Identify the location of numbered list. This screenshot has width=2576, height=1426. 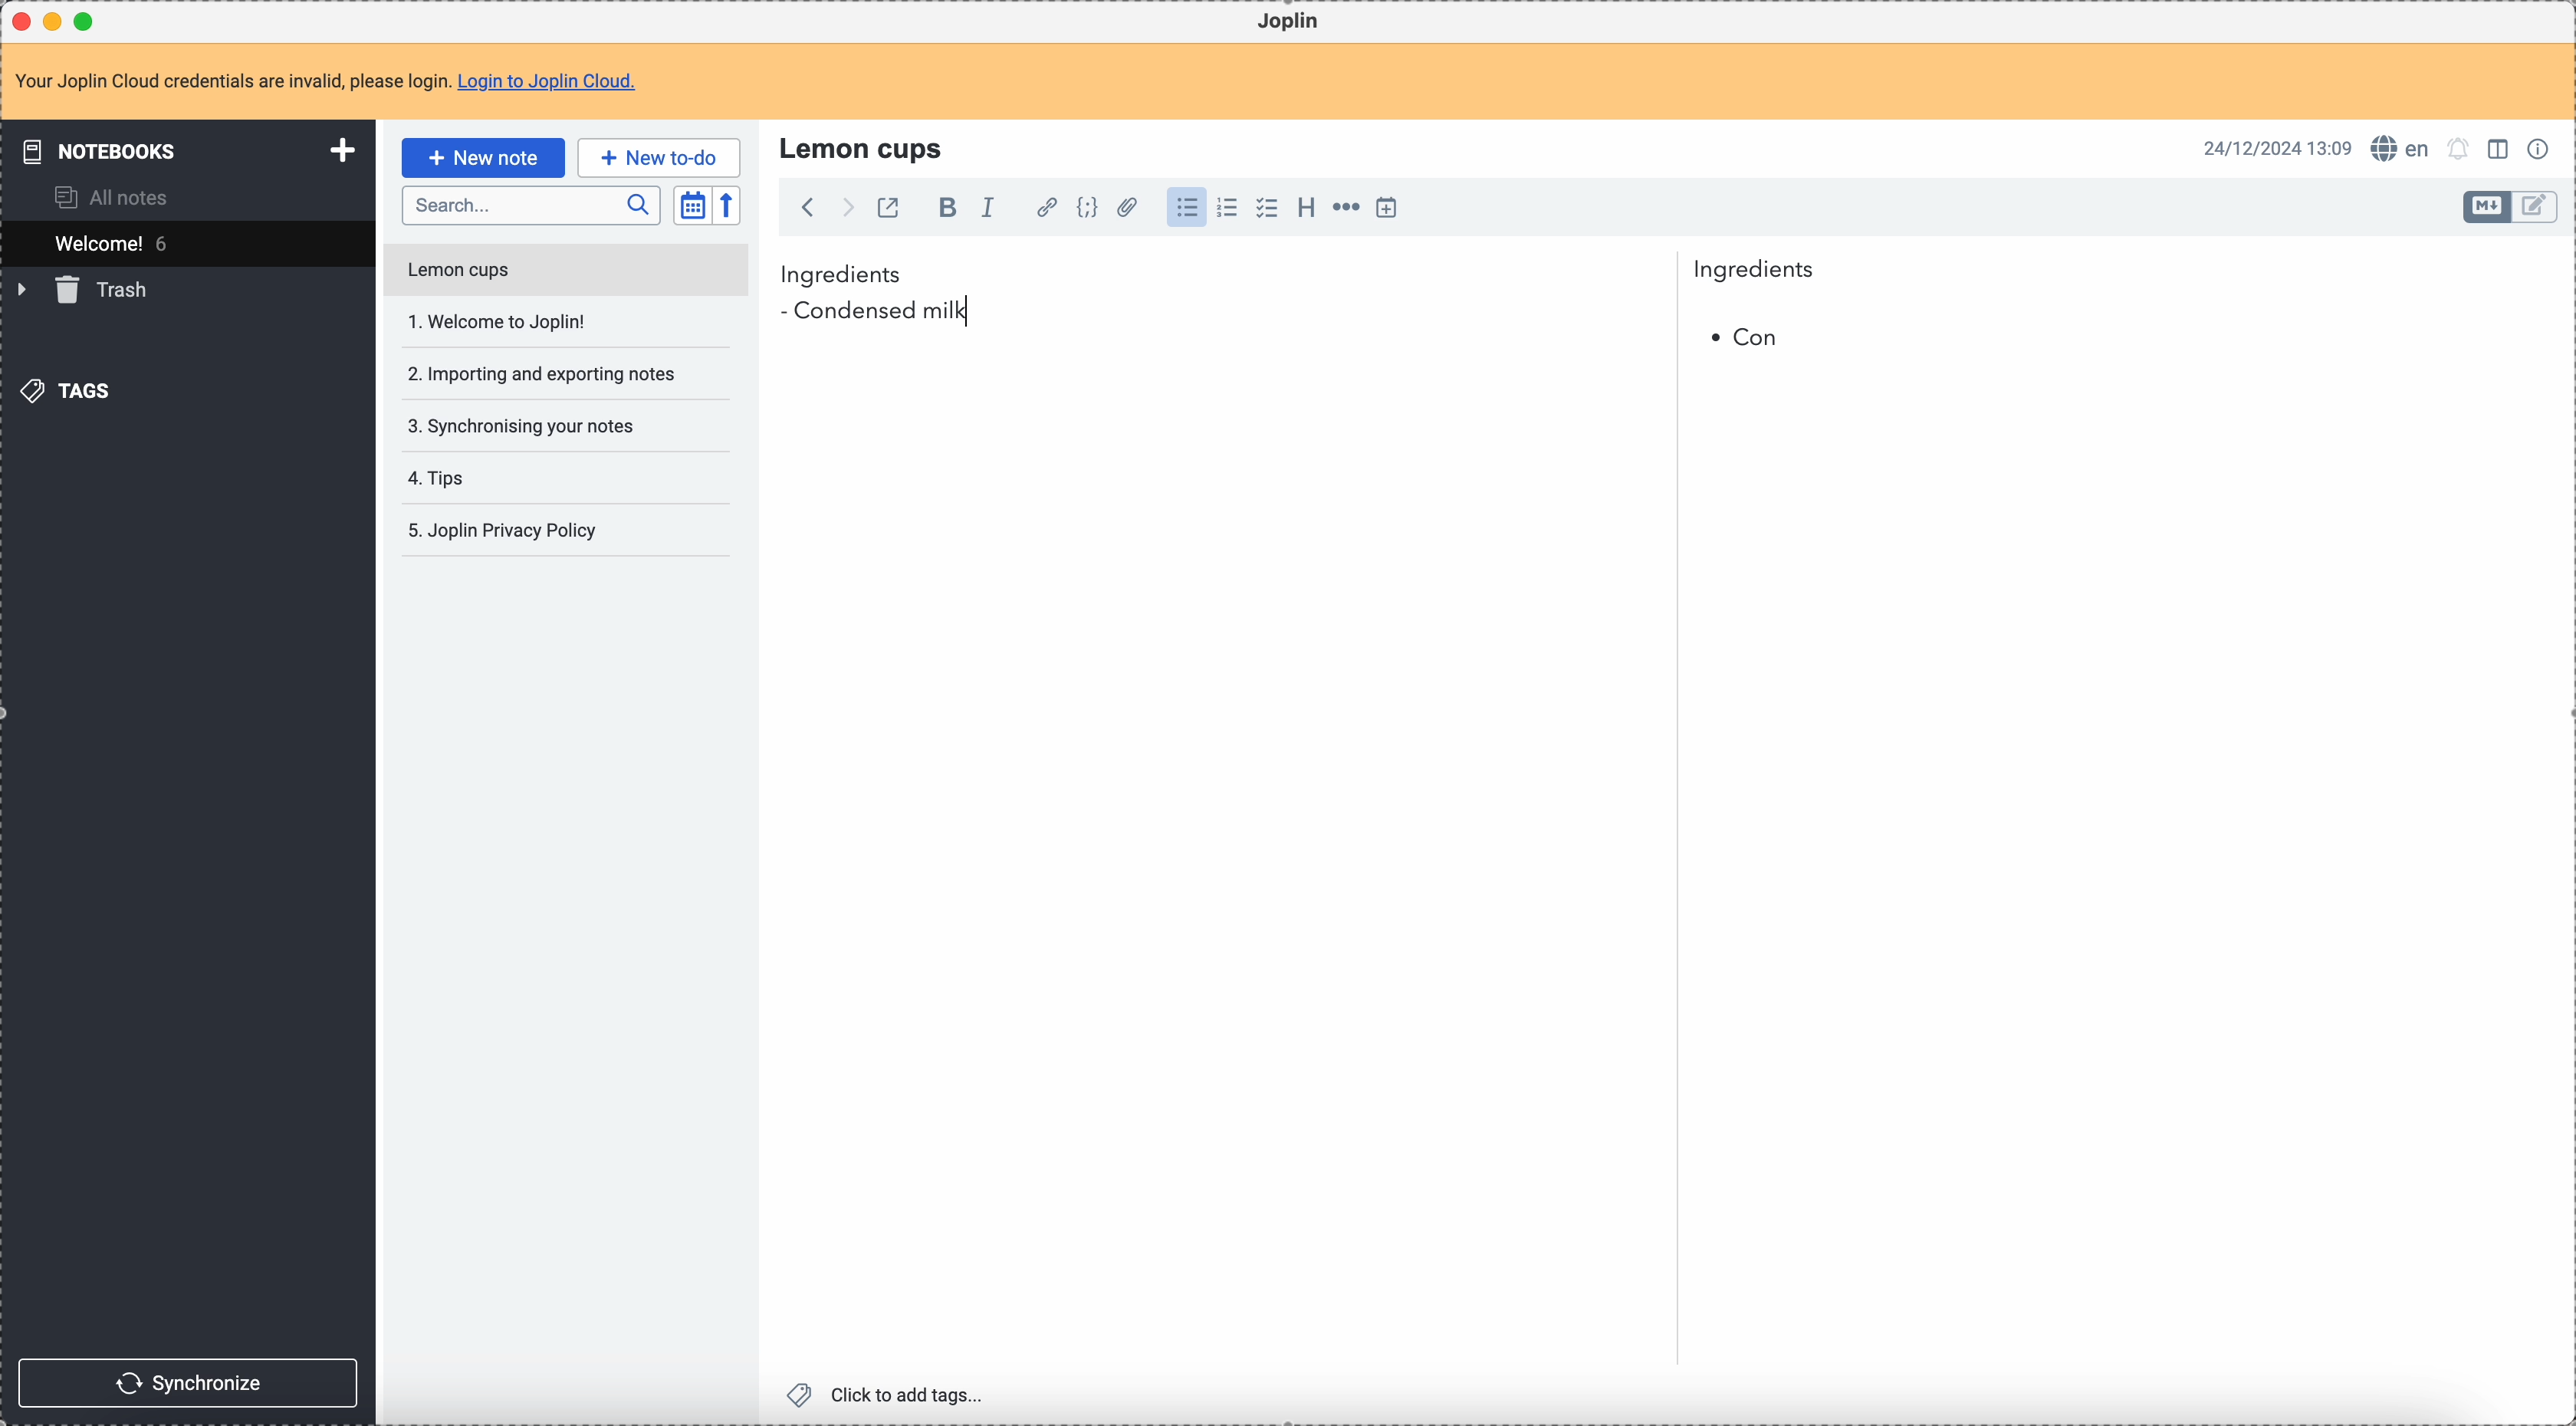
(1229, 208).